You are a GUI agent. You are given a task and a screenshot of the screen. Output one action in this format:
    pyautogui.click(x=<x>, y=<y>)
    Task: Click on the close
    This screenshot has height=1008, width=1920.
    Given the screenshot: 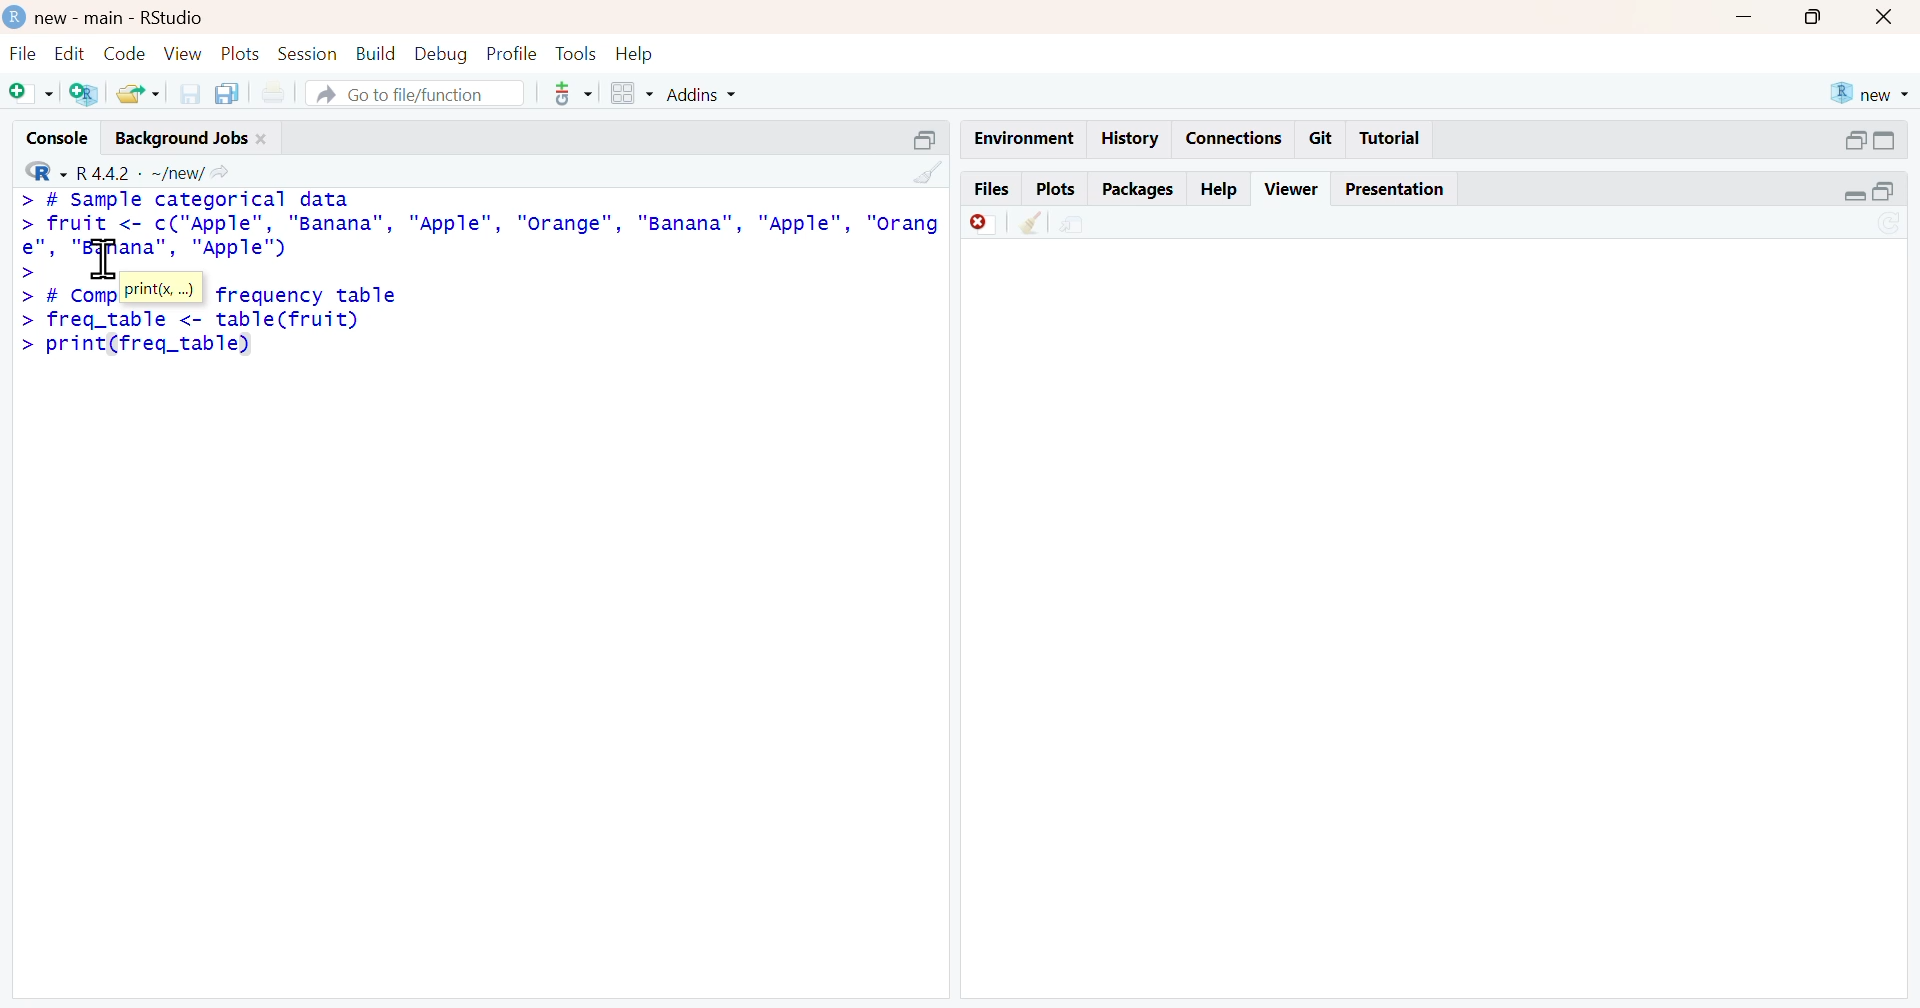 What is the action you would take?
    pyautogui.click(x=1889, y=19)
    